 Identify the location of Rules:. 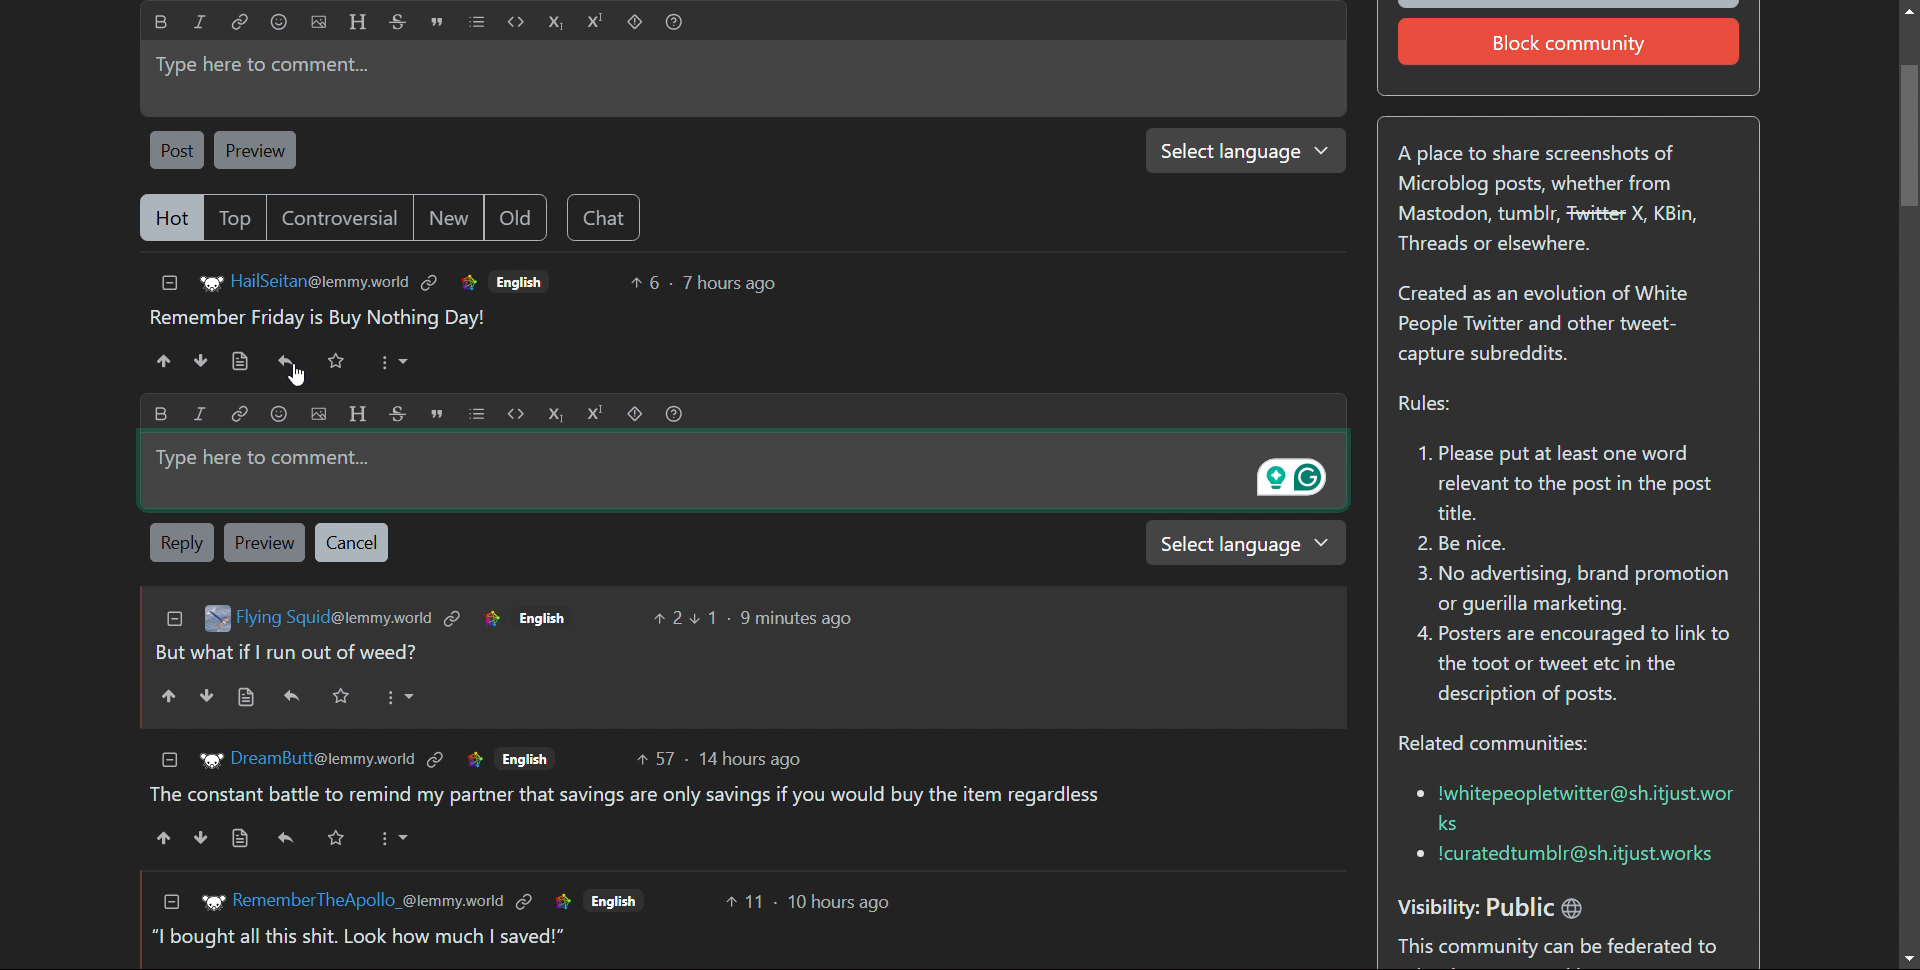
(1421, 405).